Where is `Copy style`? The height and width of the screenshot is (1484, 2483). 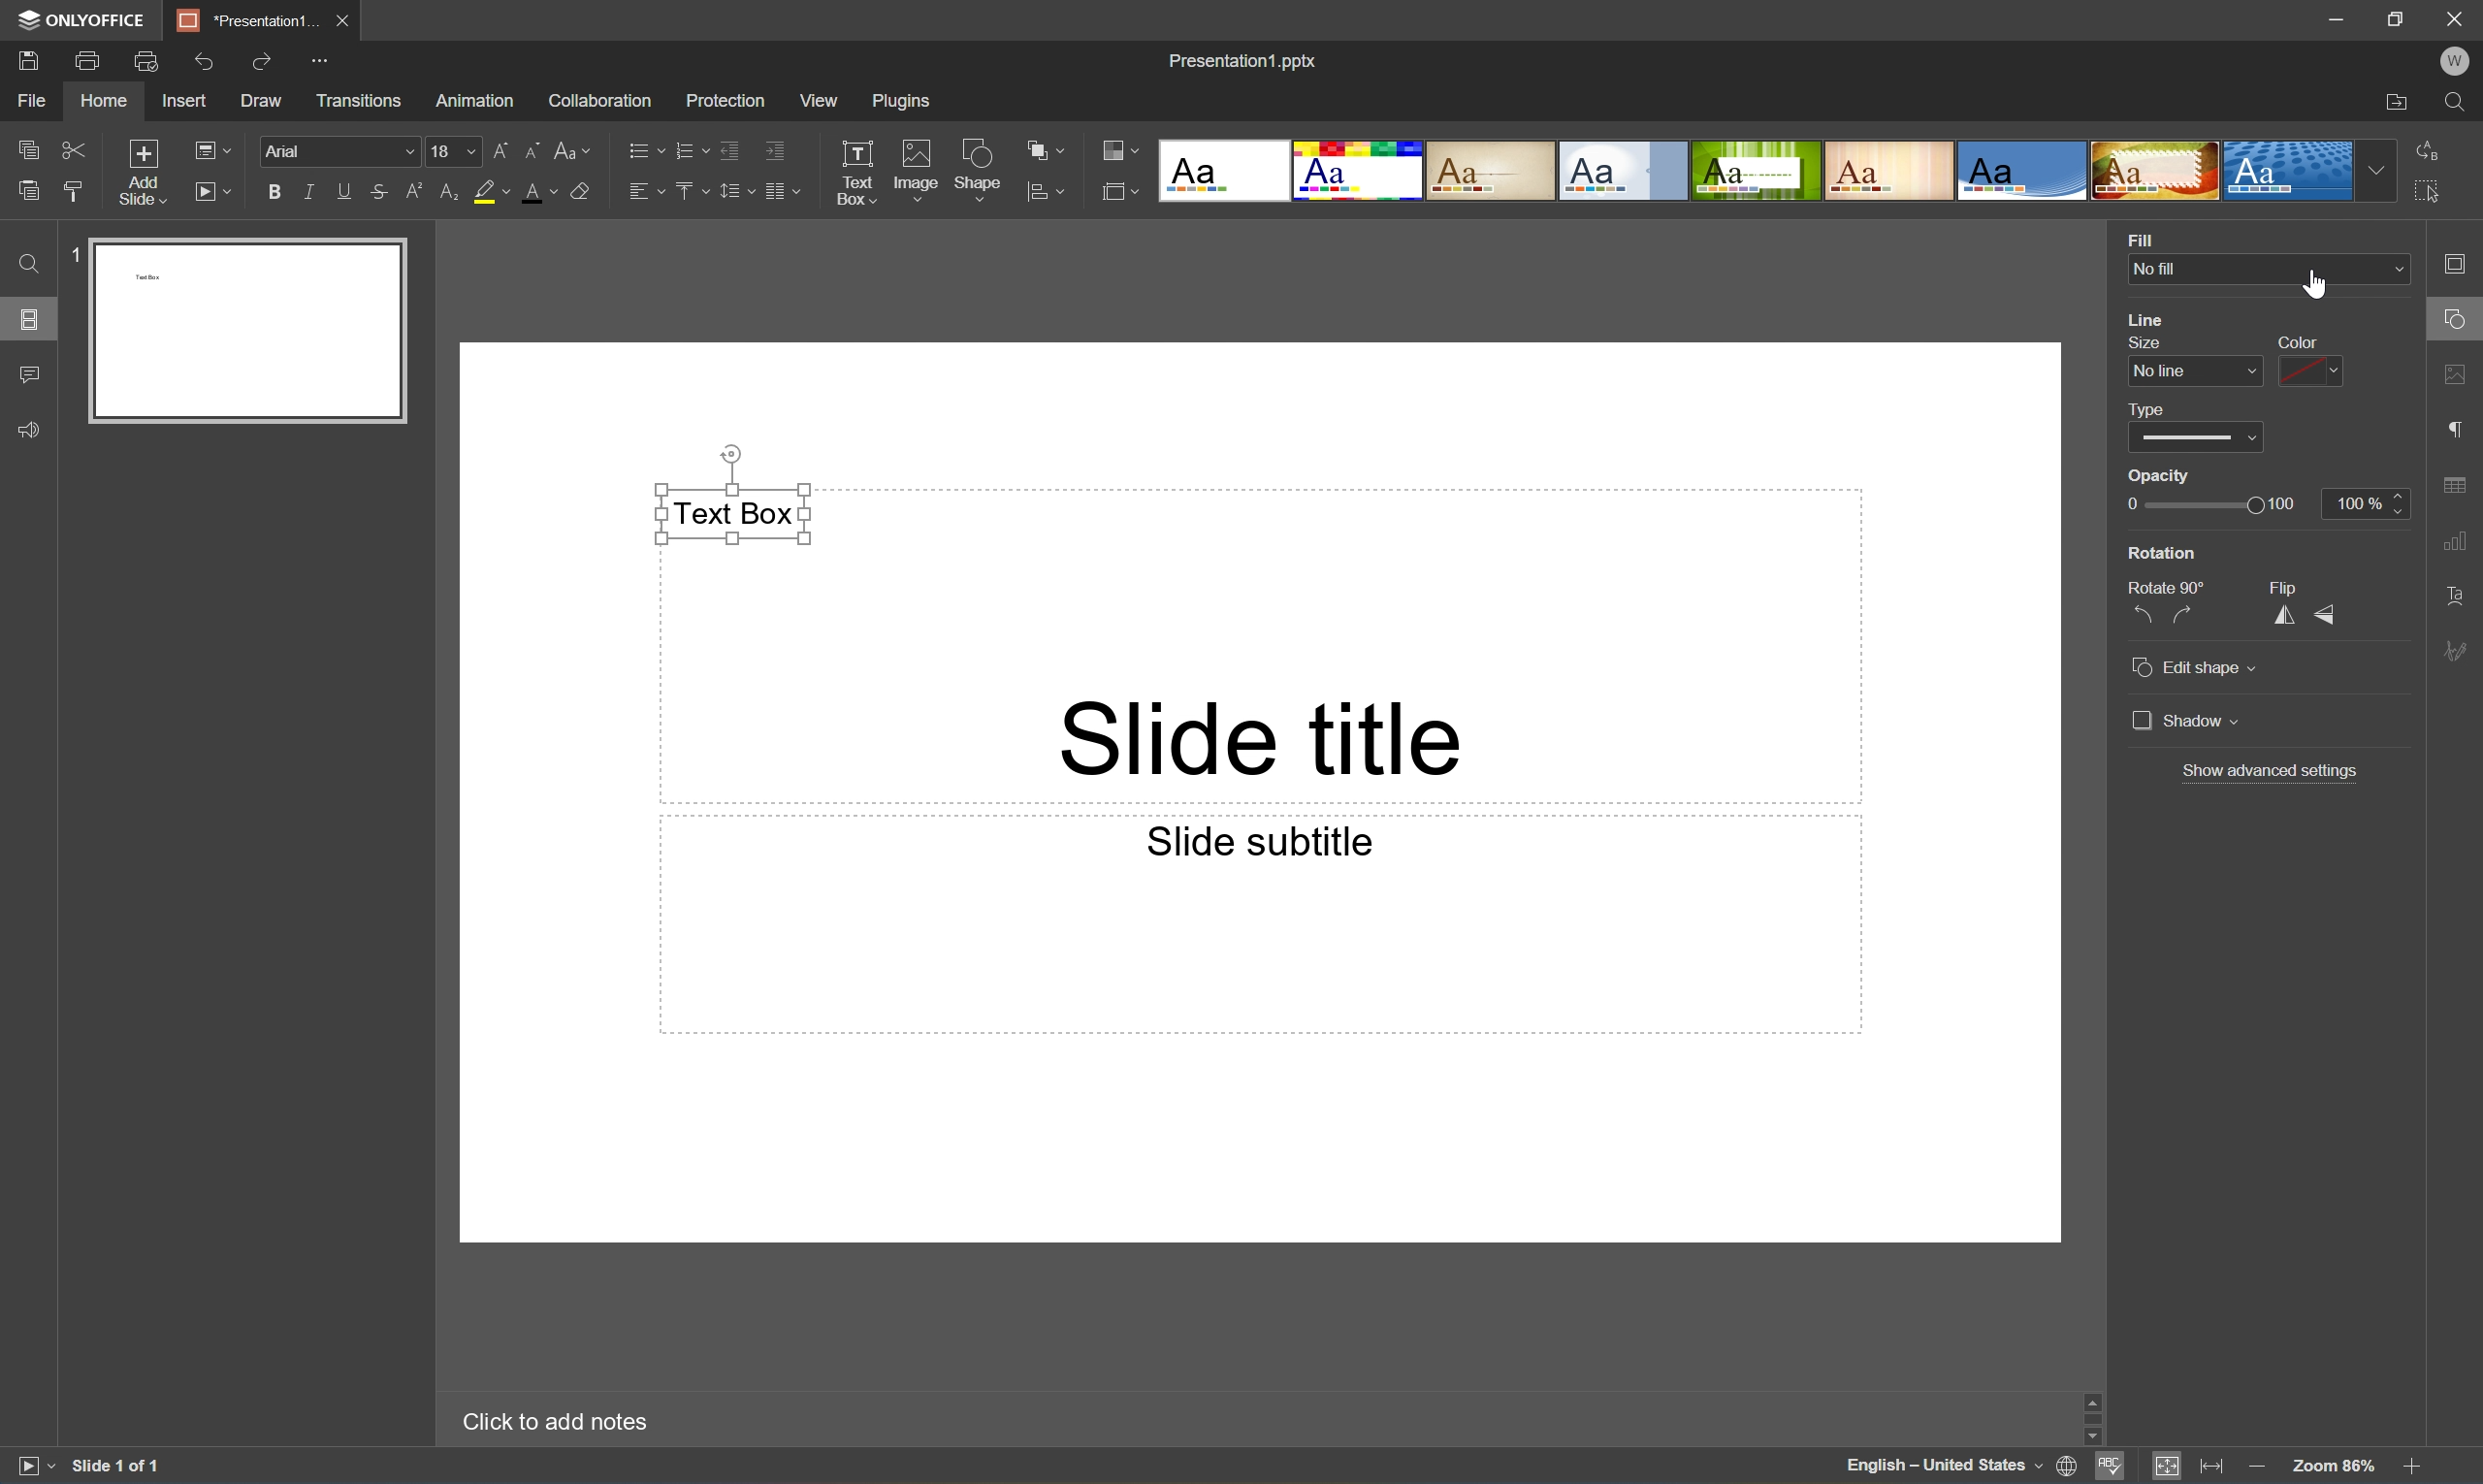
Copy style is located at coordinates (75, 192).